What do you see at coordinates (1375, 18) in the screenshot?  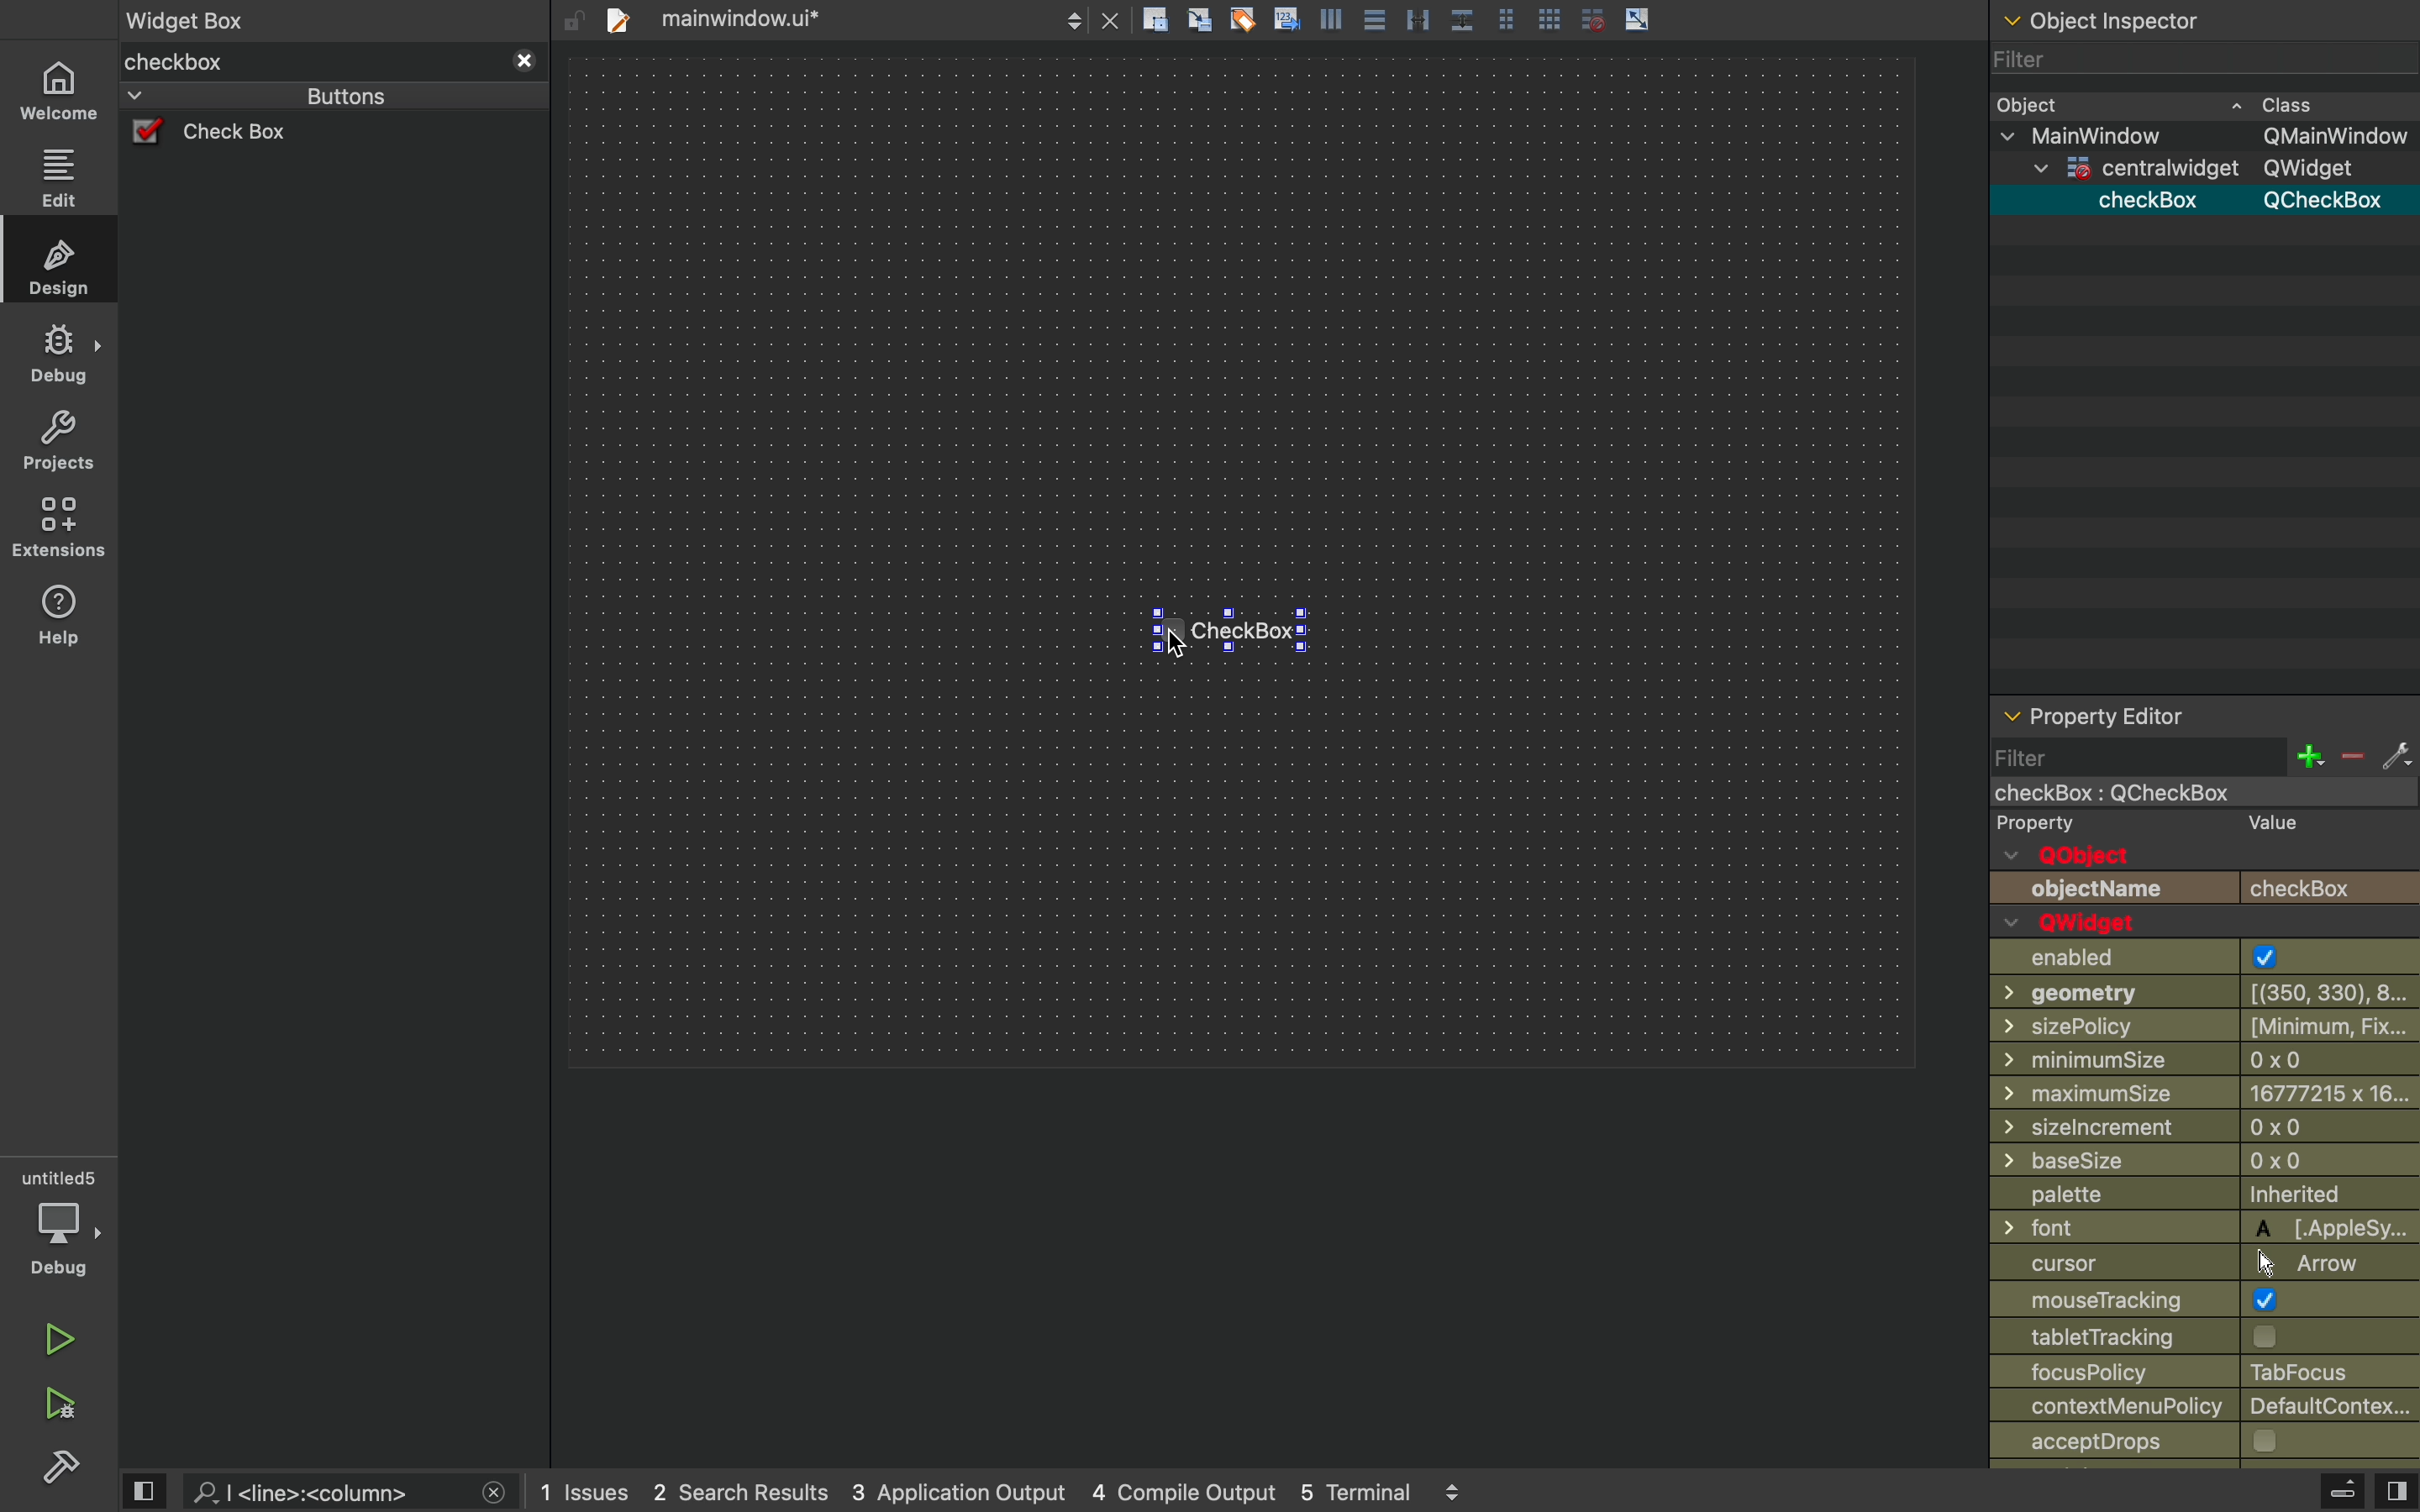 I see `align center` at bounding box center [1375, 18].